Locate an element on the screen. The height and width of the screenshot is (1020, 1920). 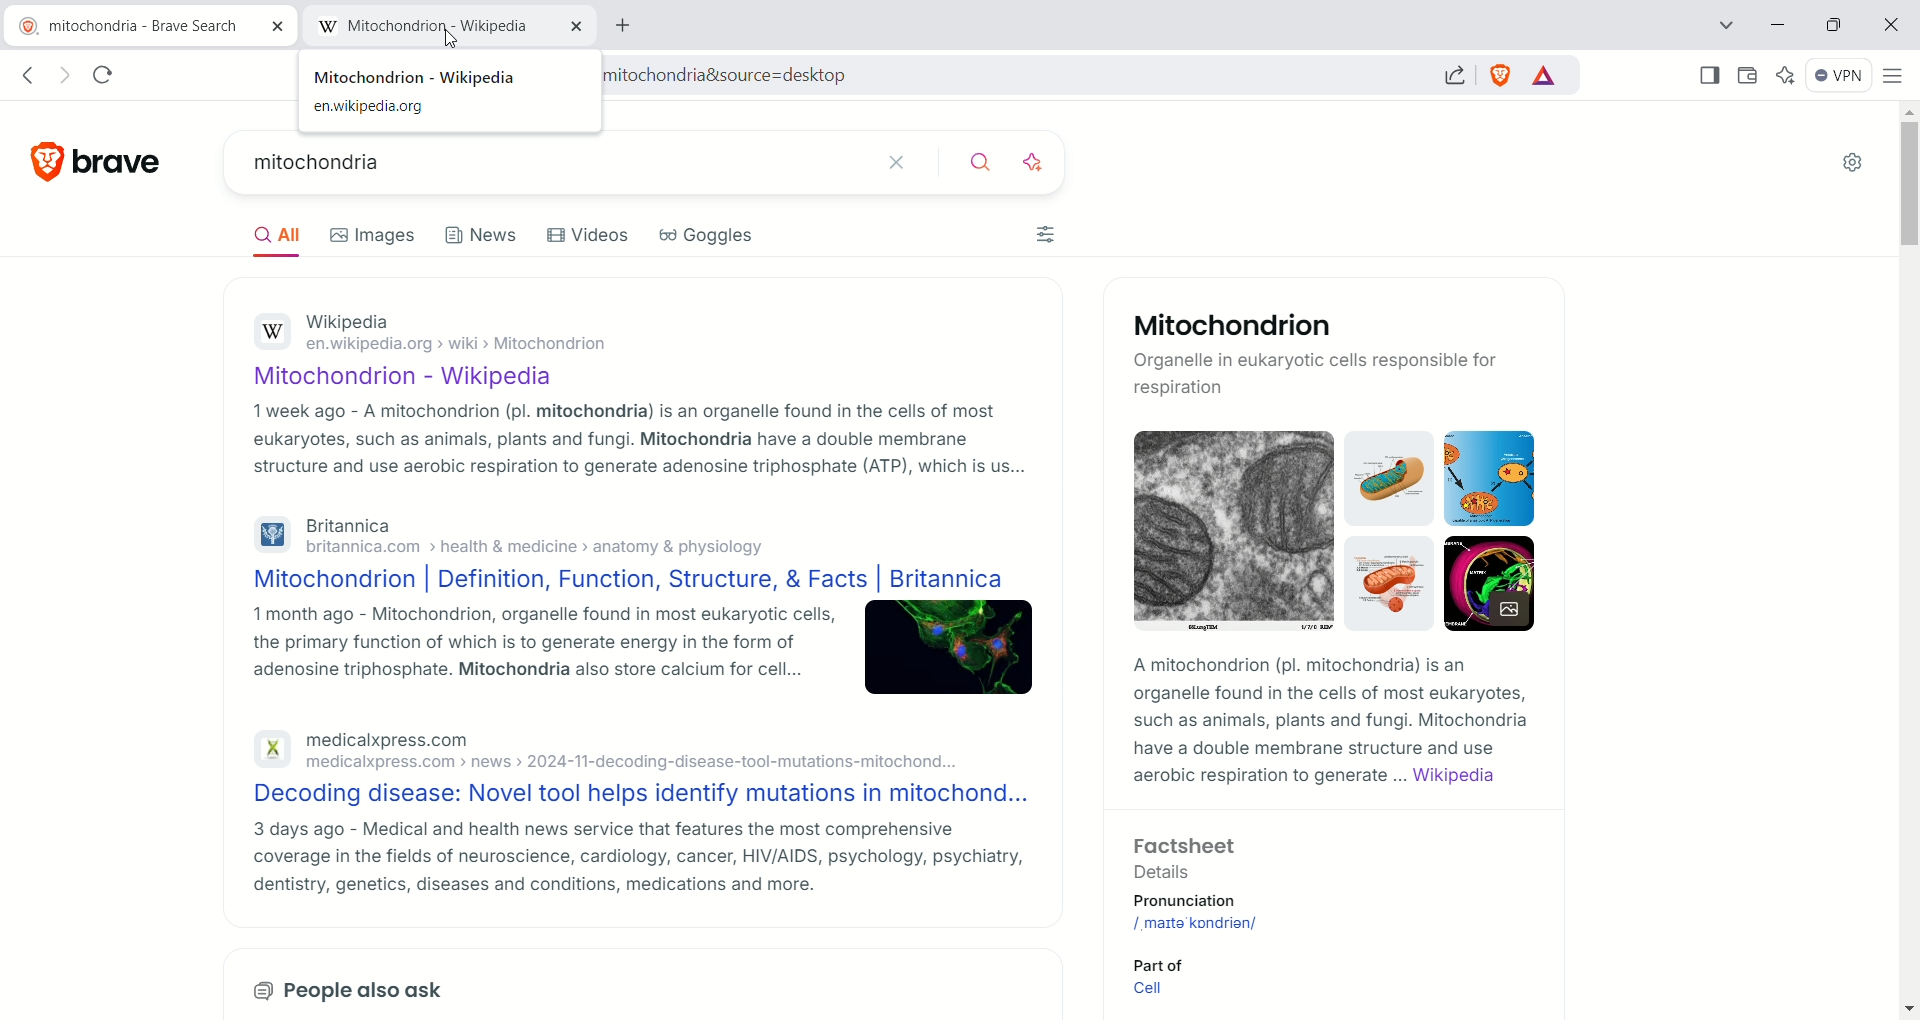
rewards is located at coordinates (1545, 74).